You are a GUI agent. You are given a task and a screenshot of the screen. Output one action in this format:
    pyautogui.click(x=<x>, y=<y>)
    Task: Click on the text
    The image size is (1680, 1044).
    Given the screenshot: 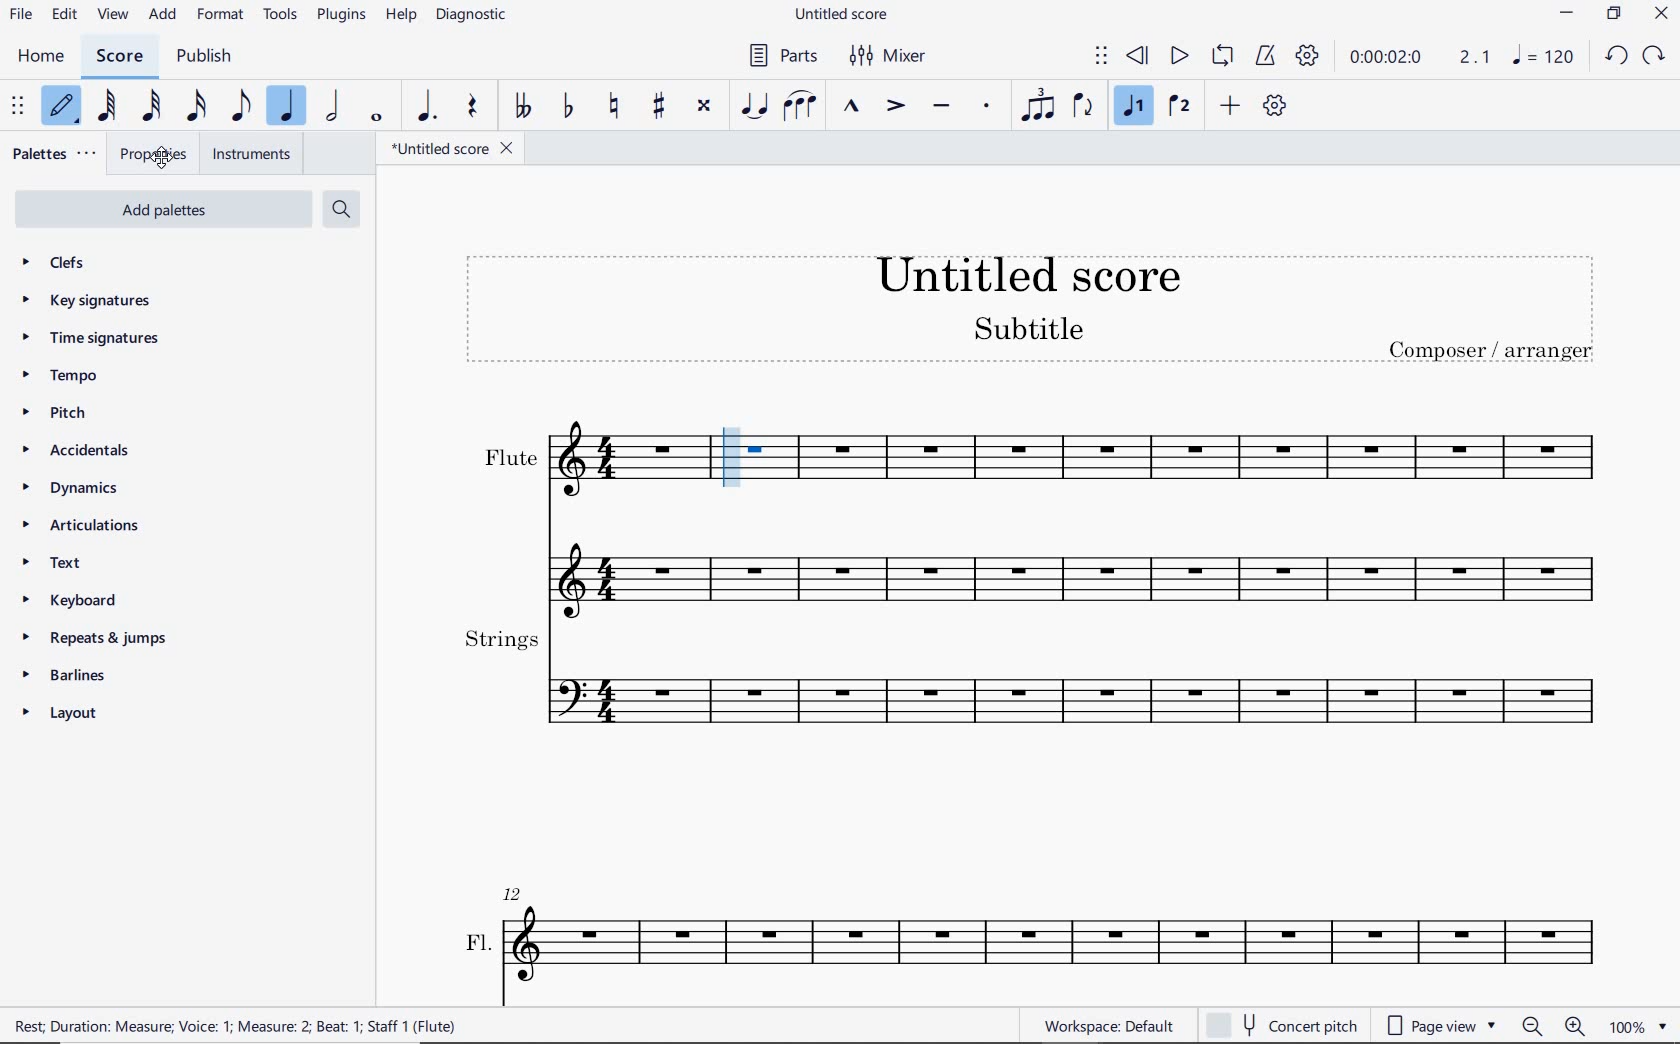 What is the action you would take?
    pyautogui.click(x=52, y=567)
    